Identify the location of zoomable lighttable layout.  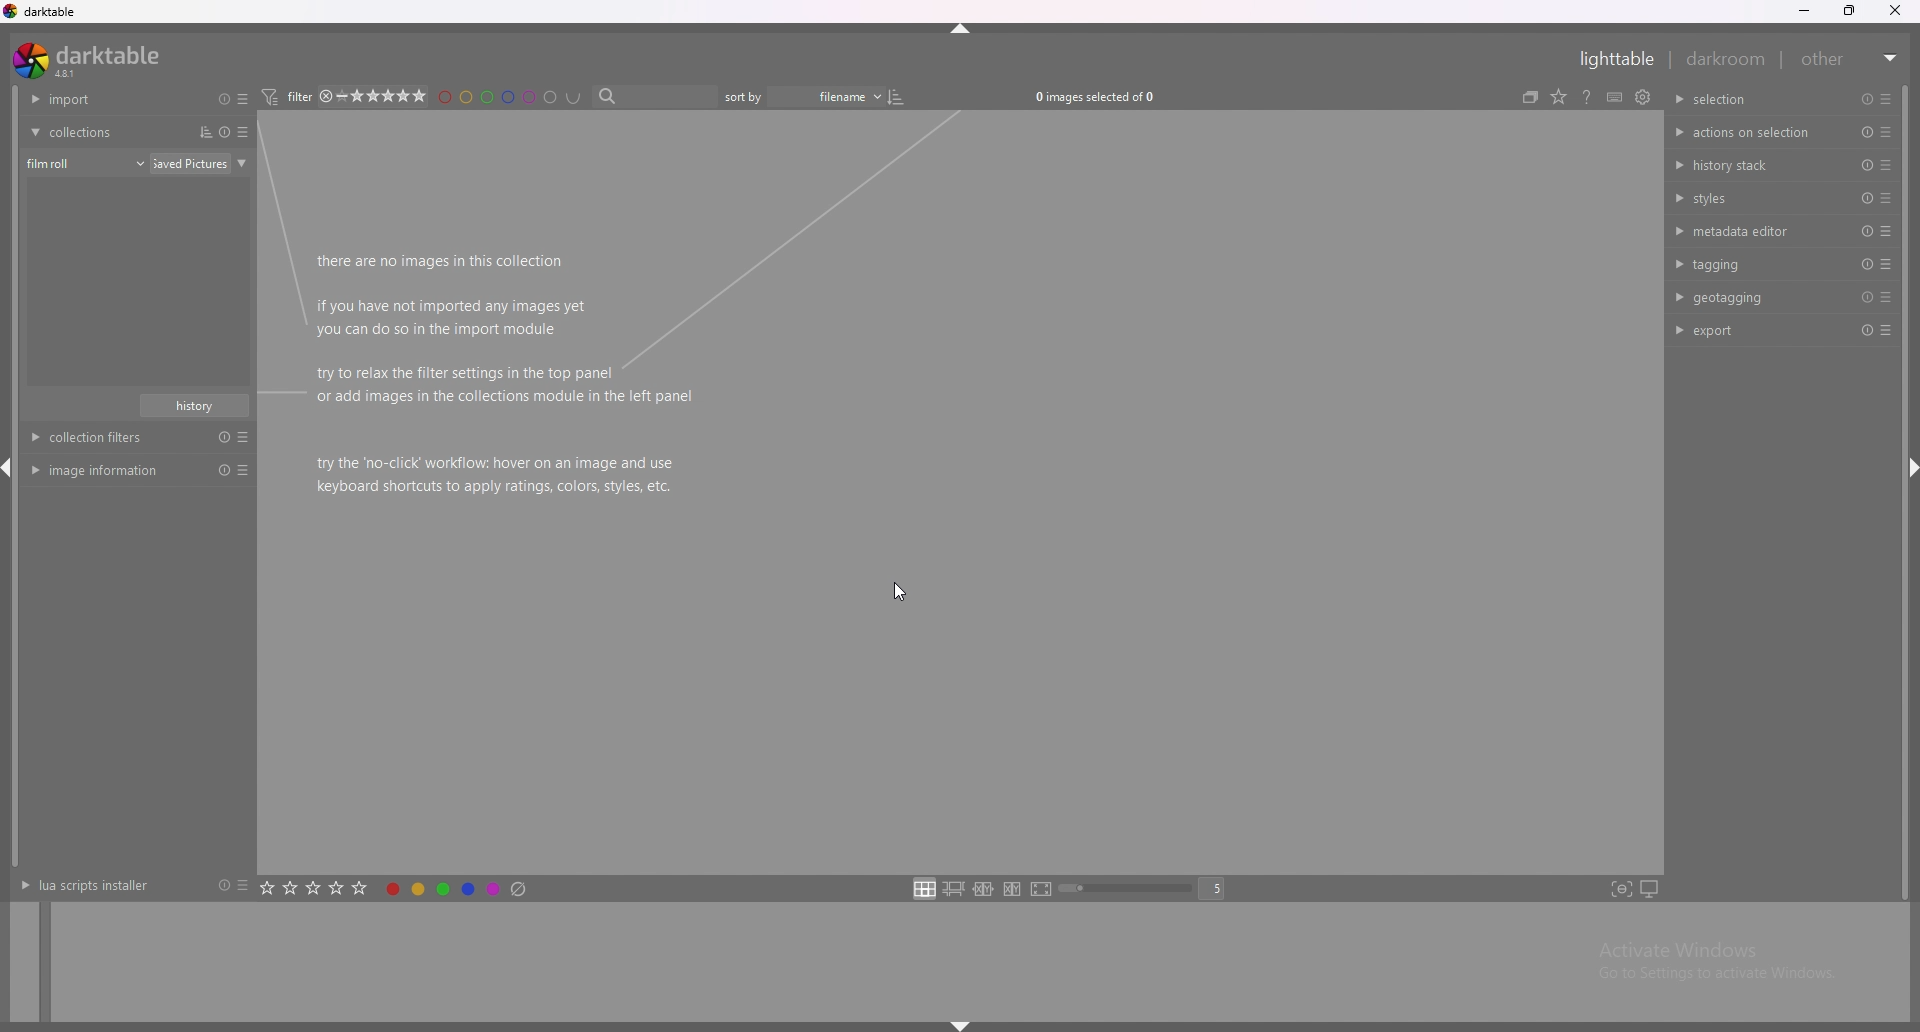
(953, 889).